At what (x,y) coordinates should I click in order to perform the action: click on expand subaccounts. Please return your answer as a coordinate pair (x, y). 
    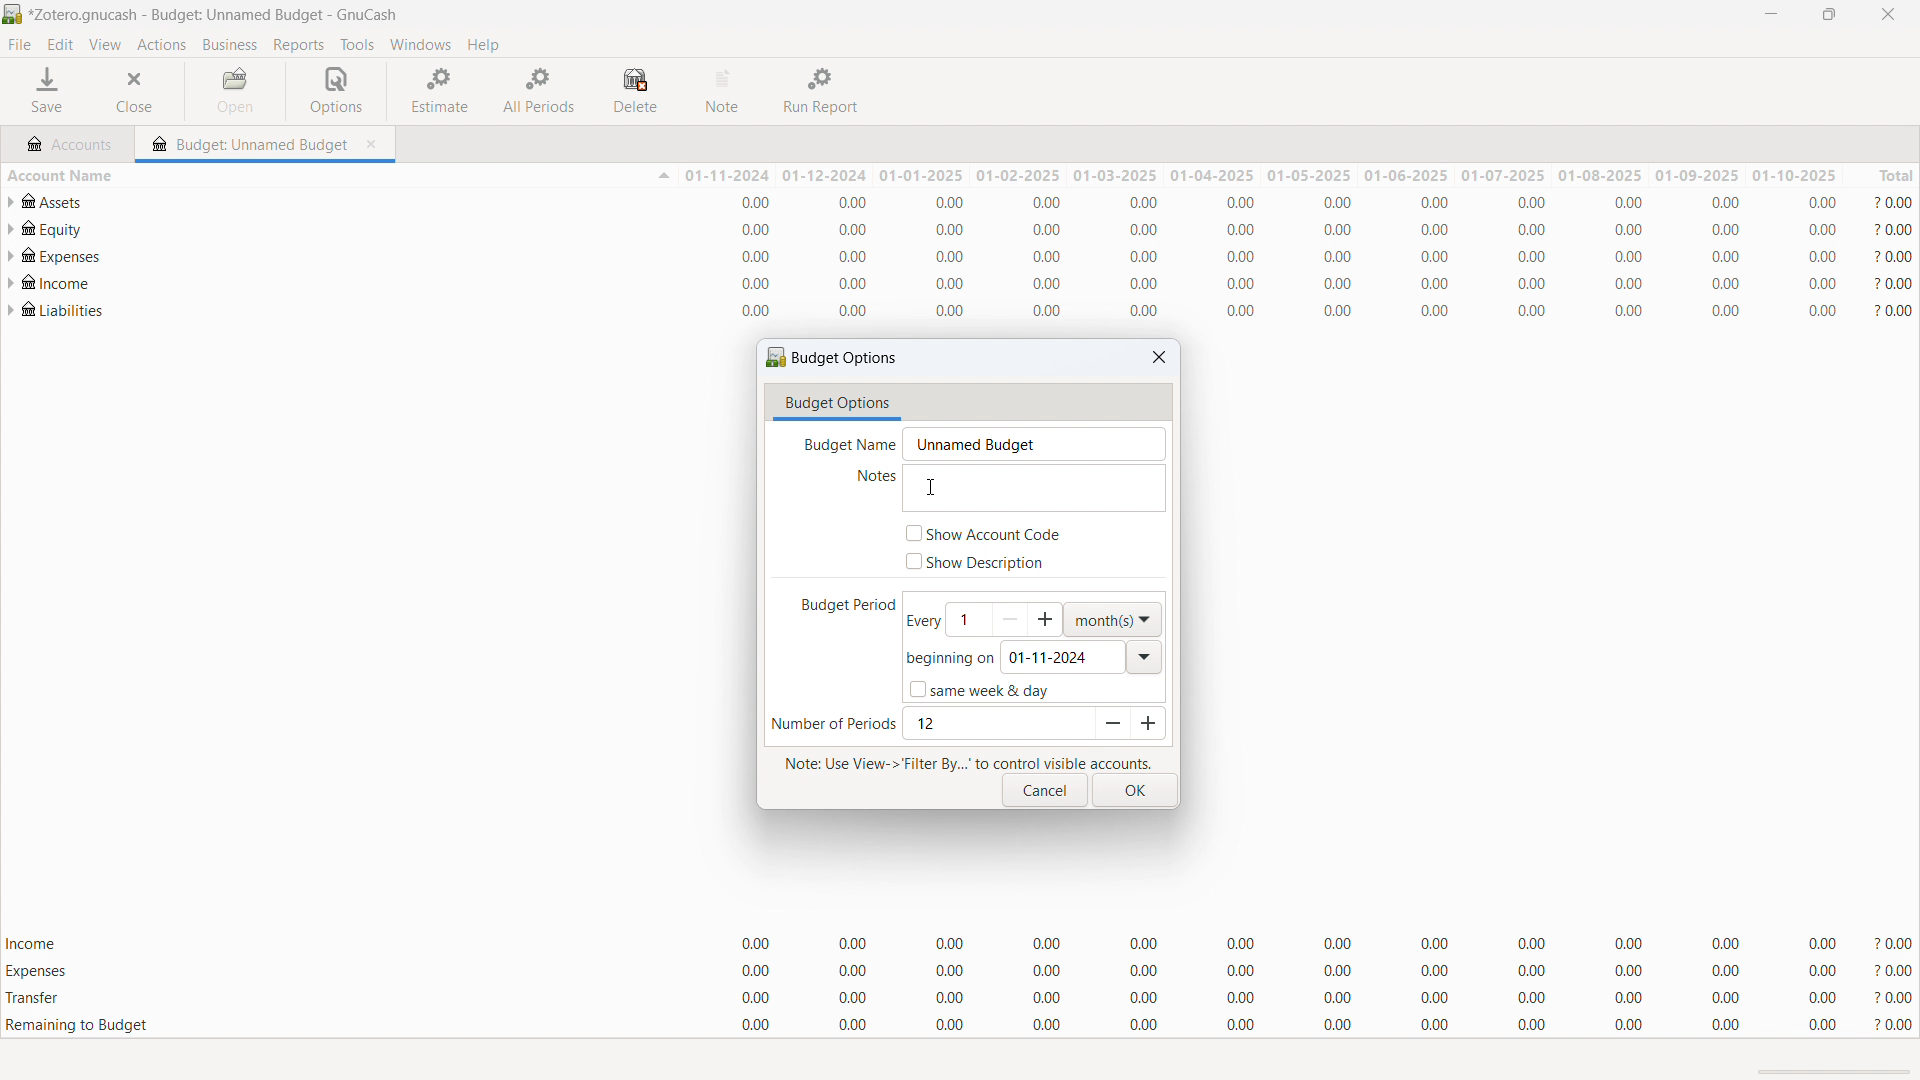
    Looking at the image, I should click on (11, 202).